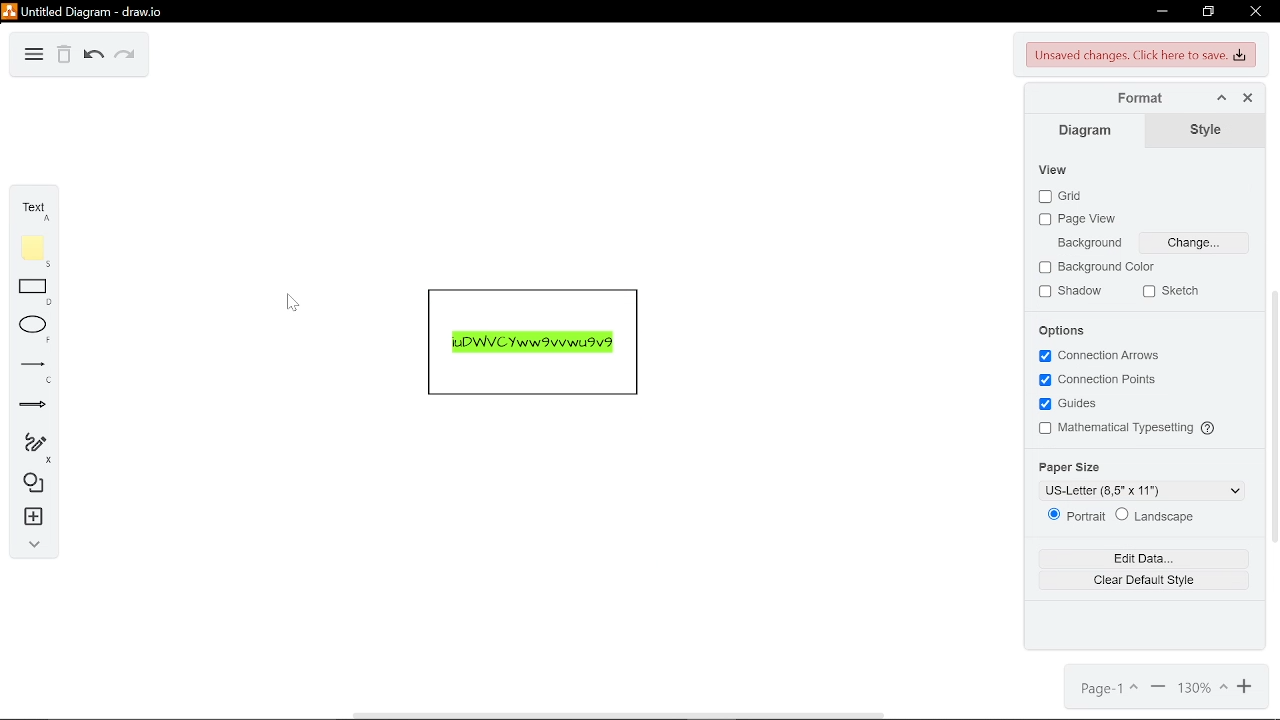  What do you see at coordinates (29, 548) in the screenshot?
I see `collapse` at bounding box center [29, 548].